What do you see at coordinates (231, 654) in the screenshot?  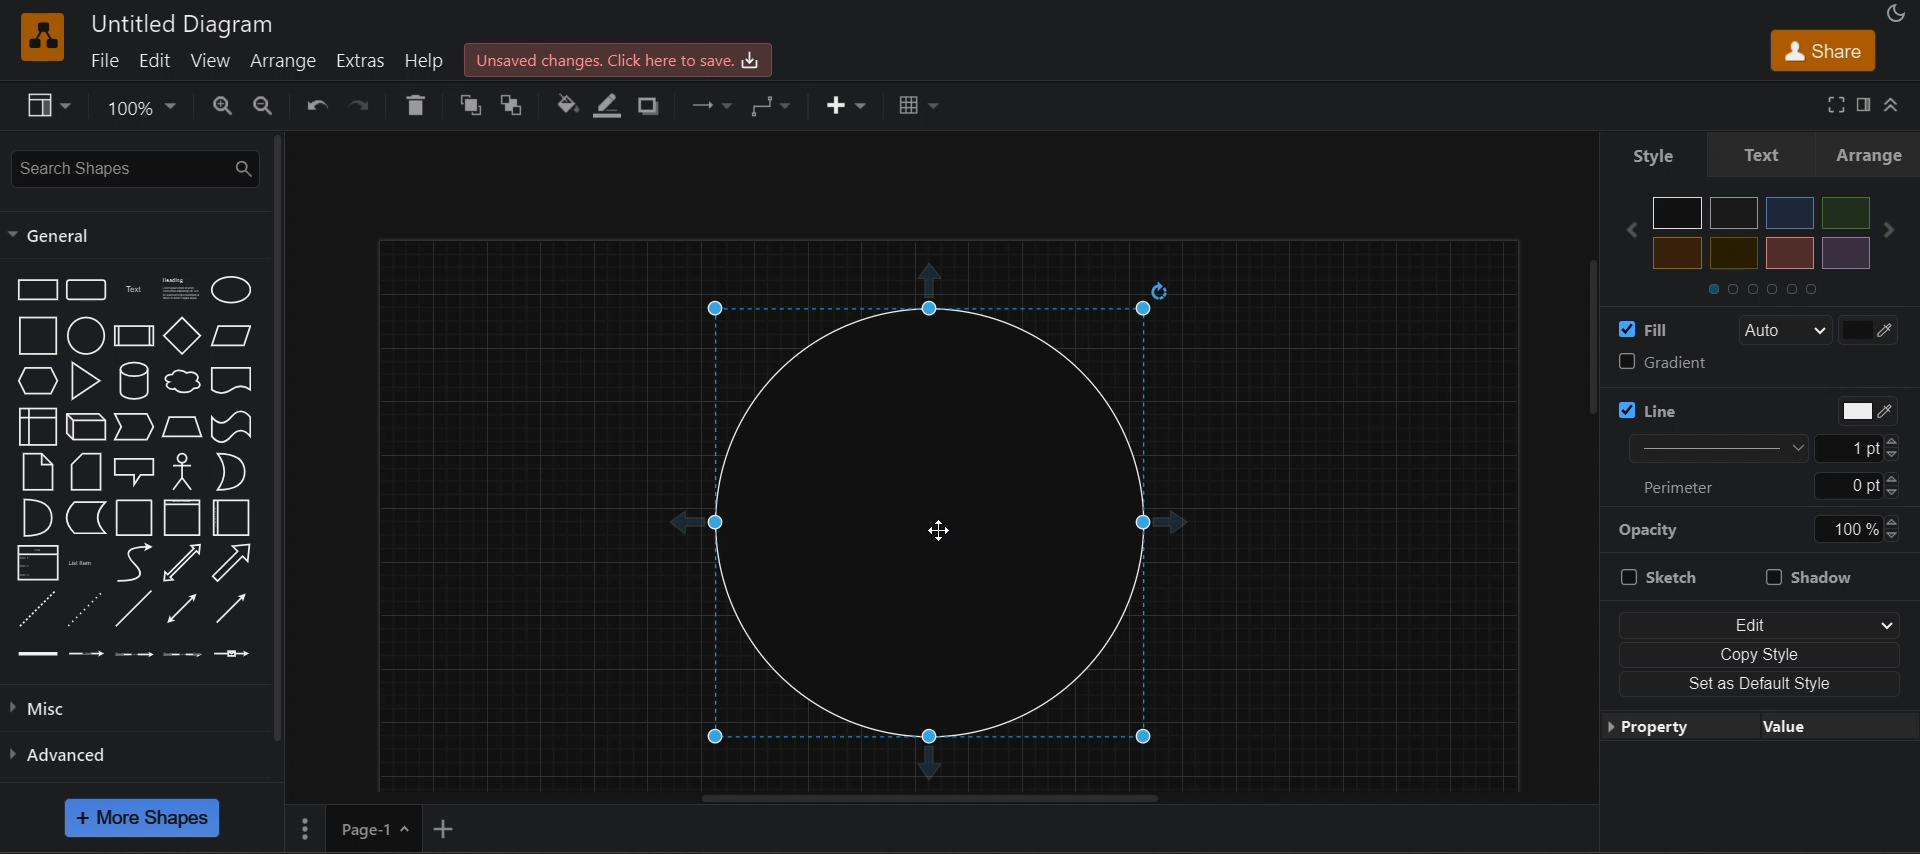 I see `Connector 5` at bounding box center [231, 654].